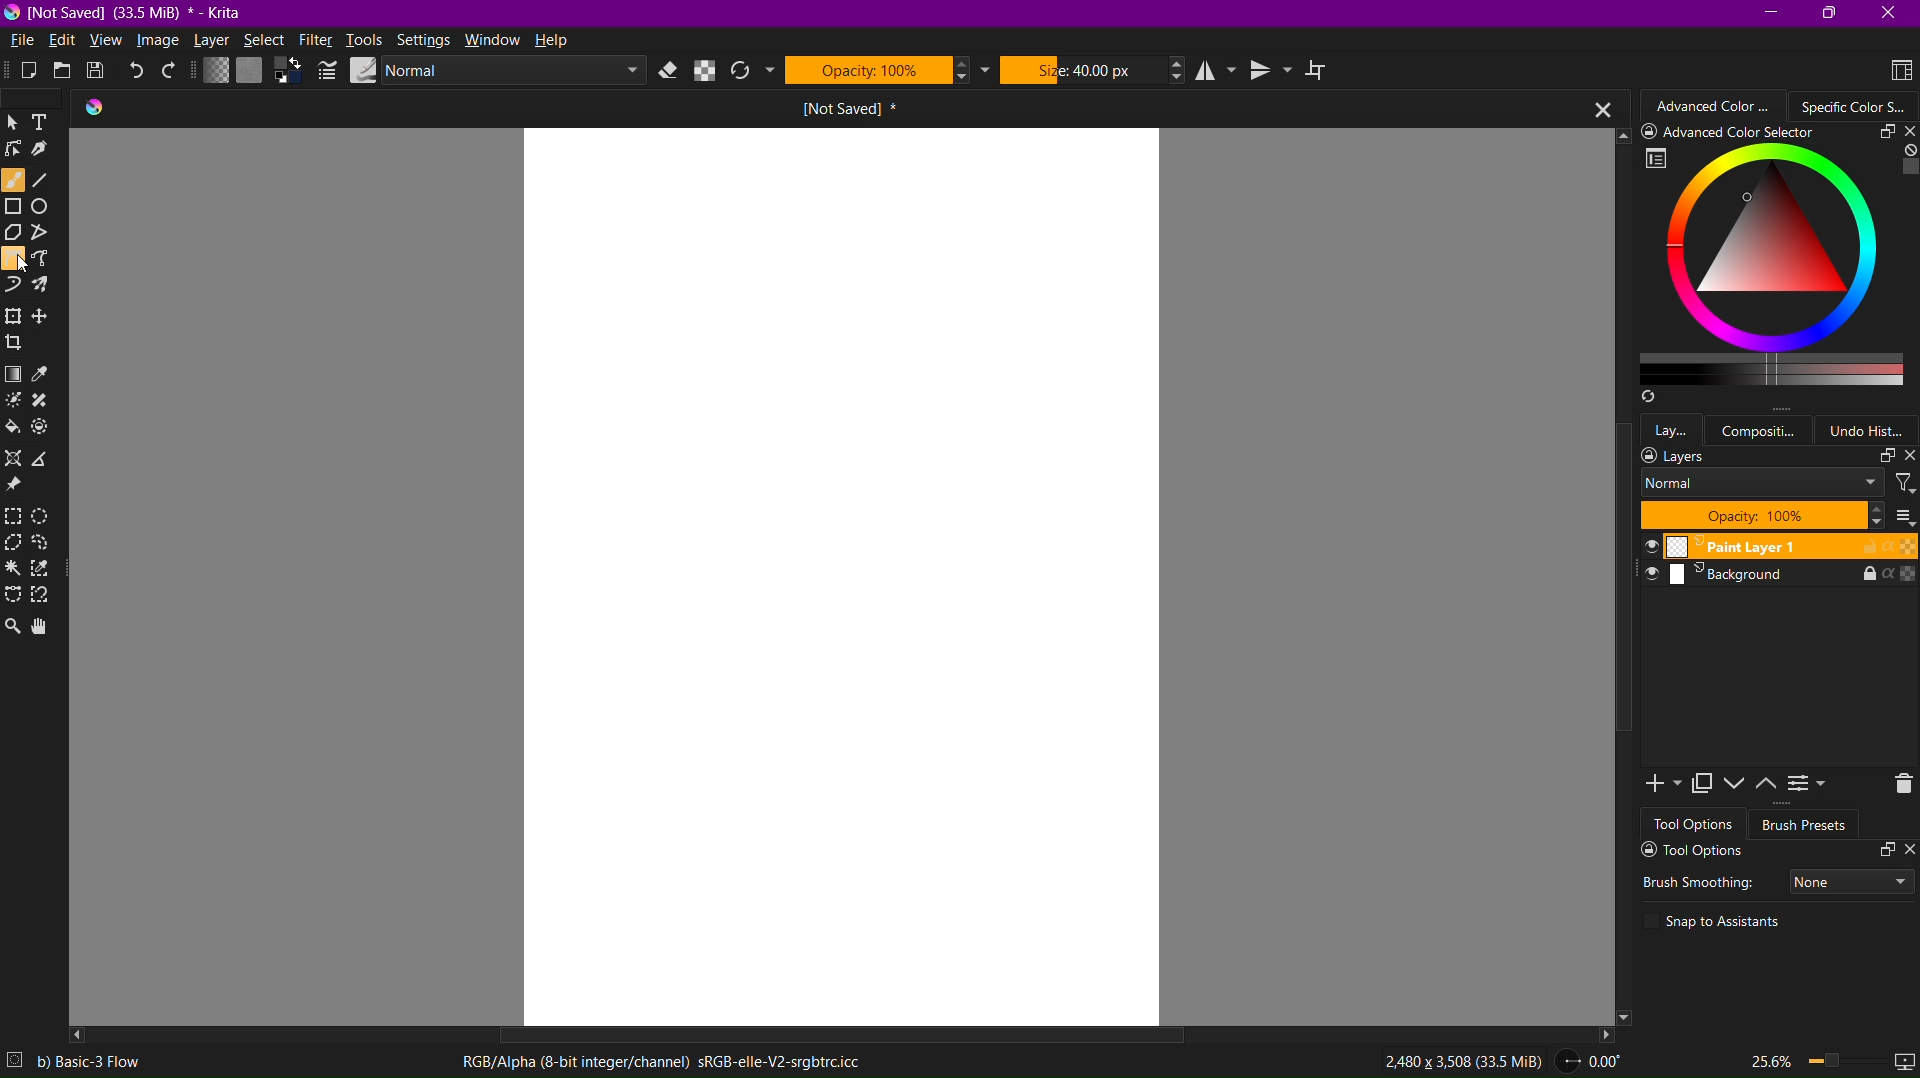 The height and width of the screenshot is (1078, 1920). Describe the element at coordinates (18, 458) in the screenshot. I see `Assistant Tool` at that location.